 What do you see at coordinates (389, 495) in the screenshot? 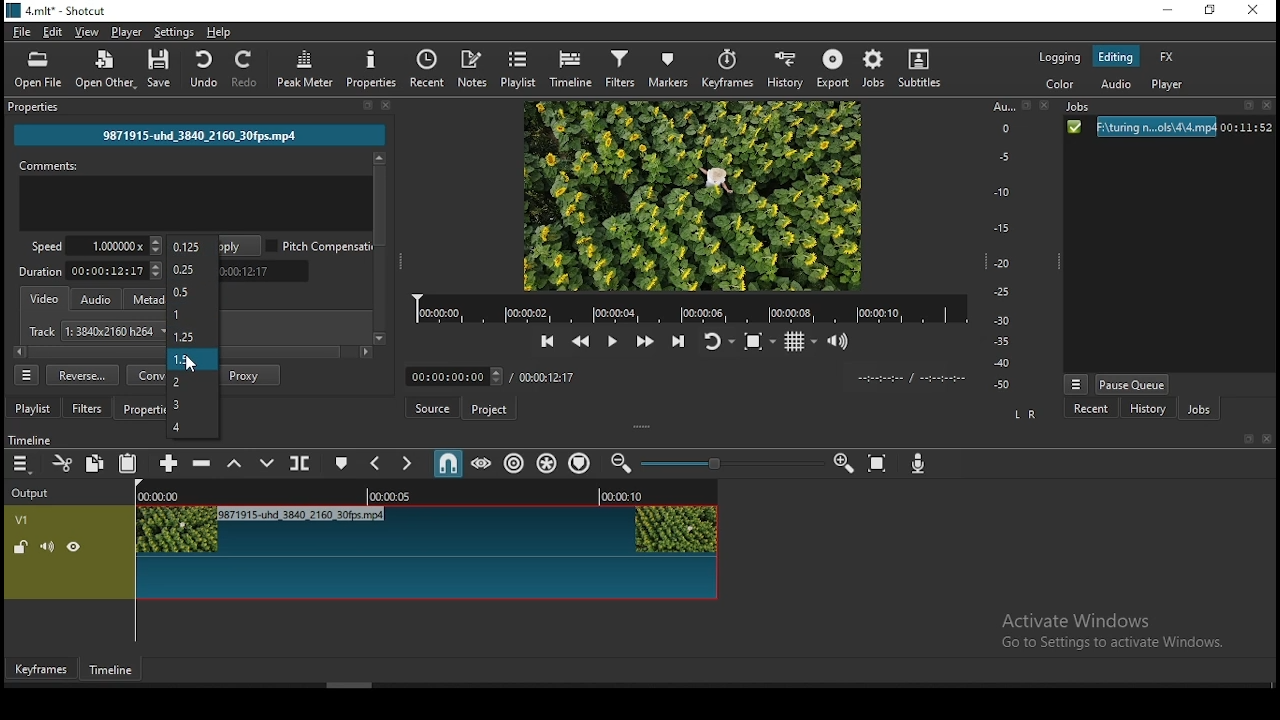
I see `00:00:05` at bounding box center [389, 495].